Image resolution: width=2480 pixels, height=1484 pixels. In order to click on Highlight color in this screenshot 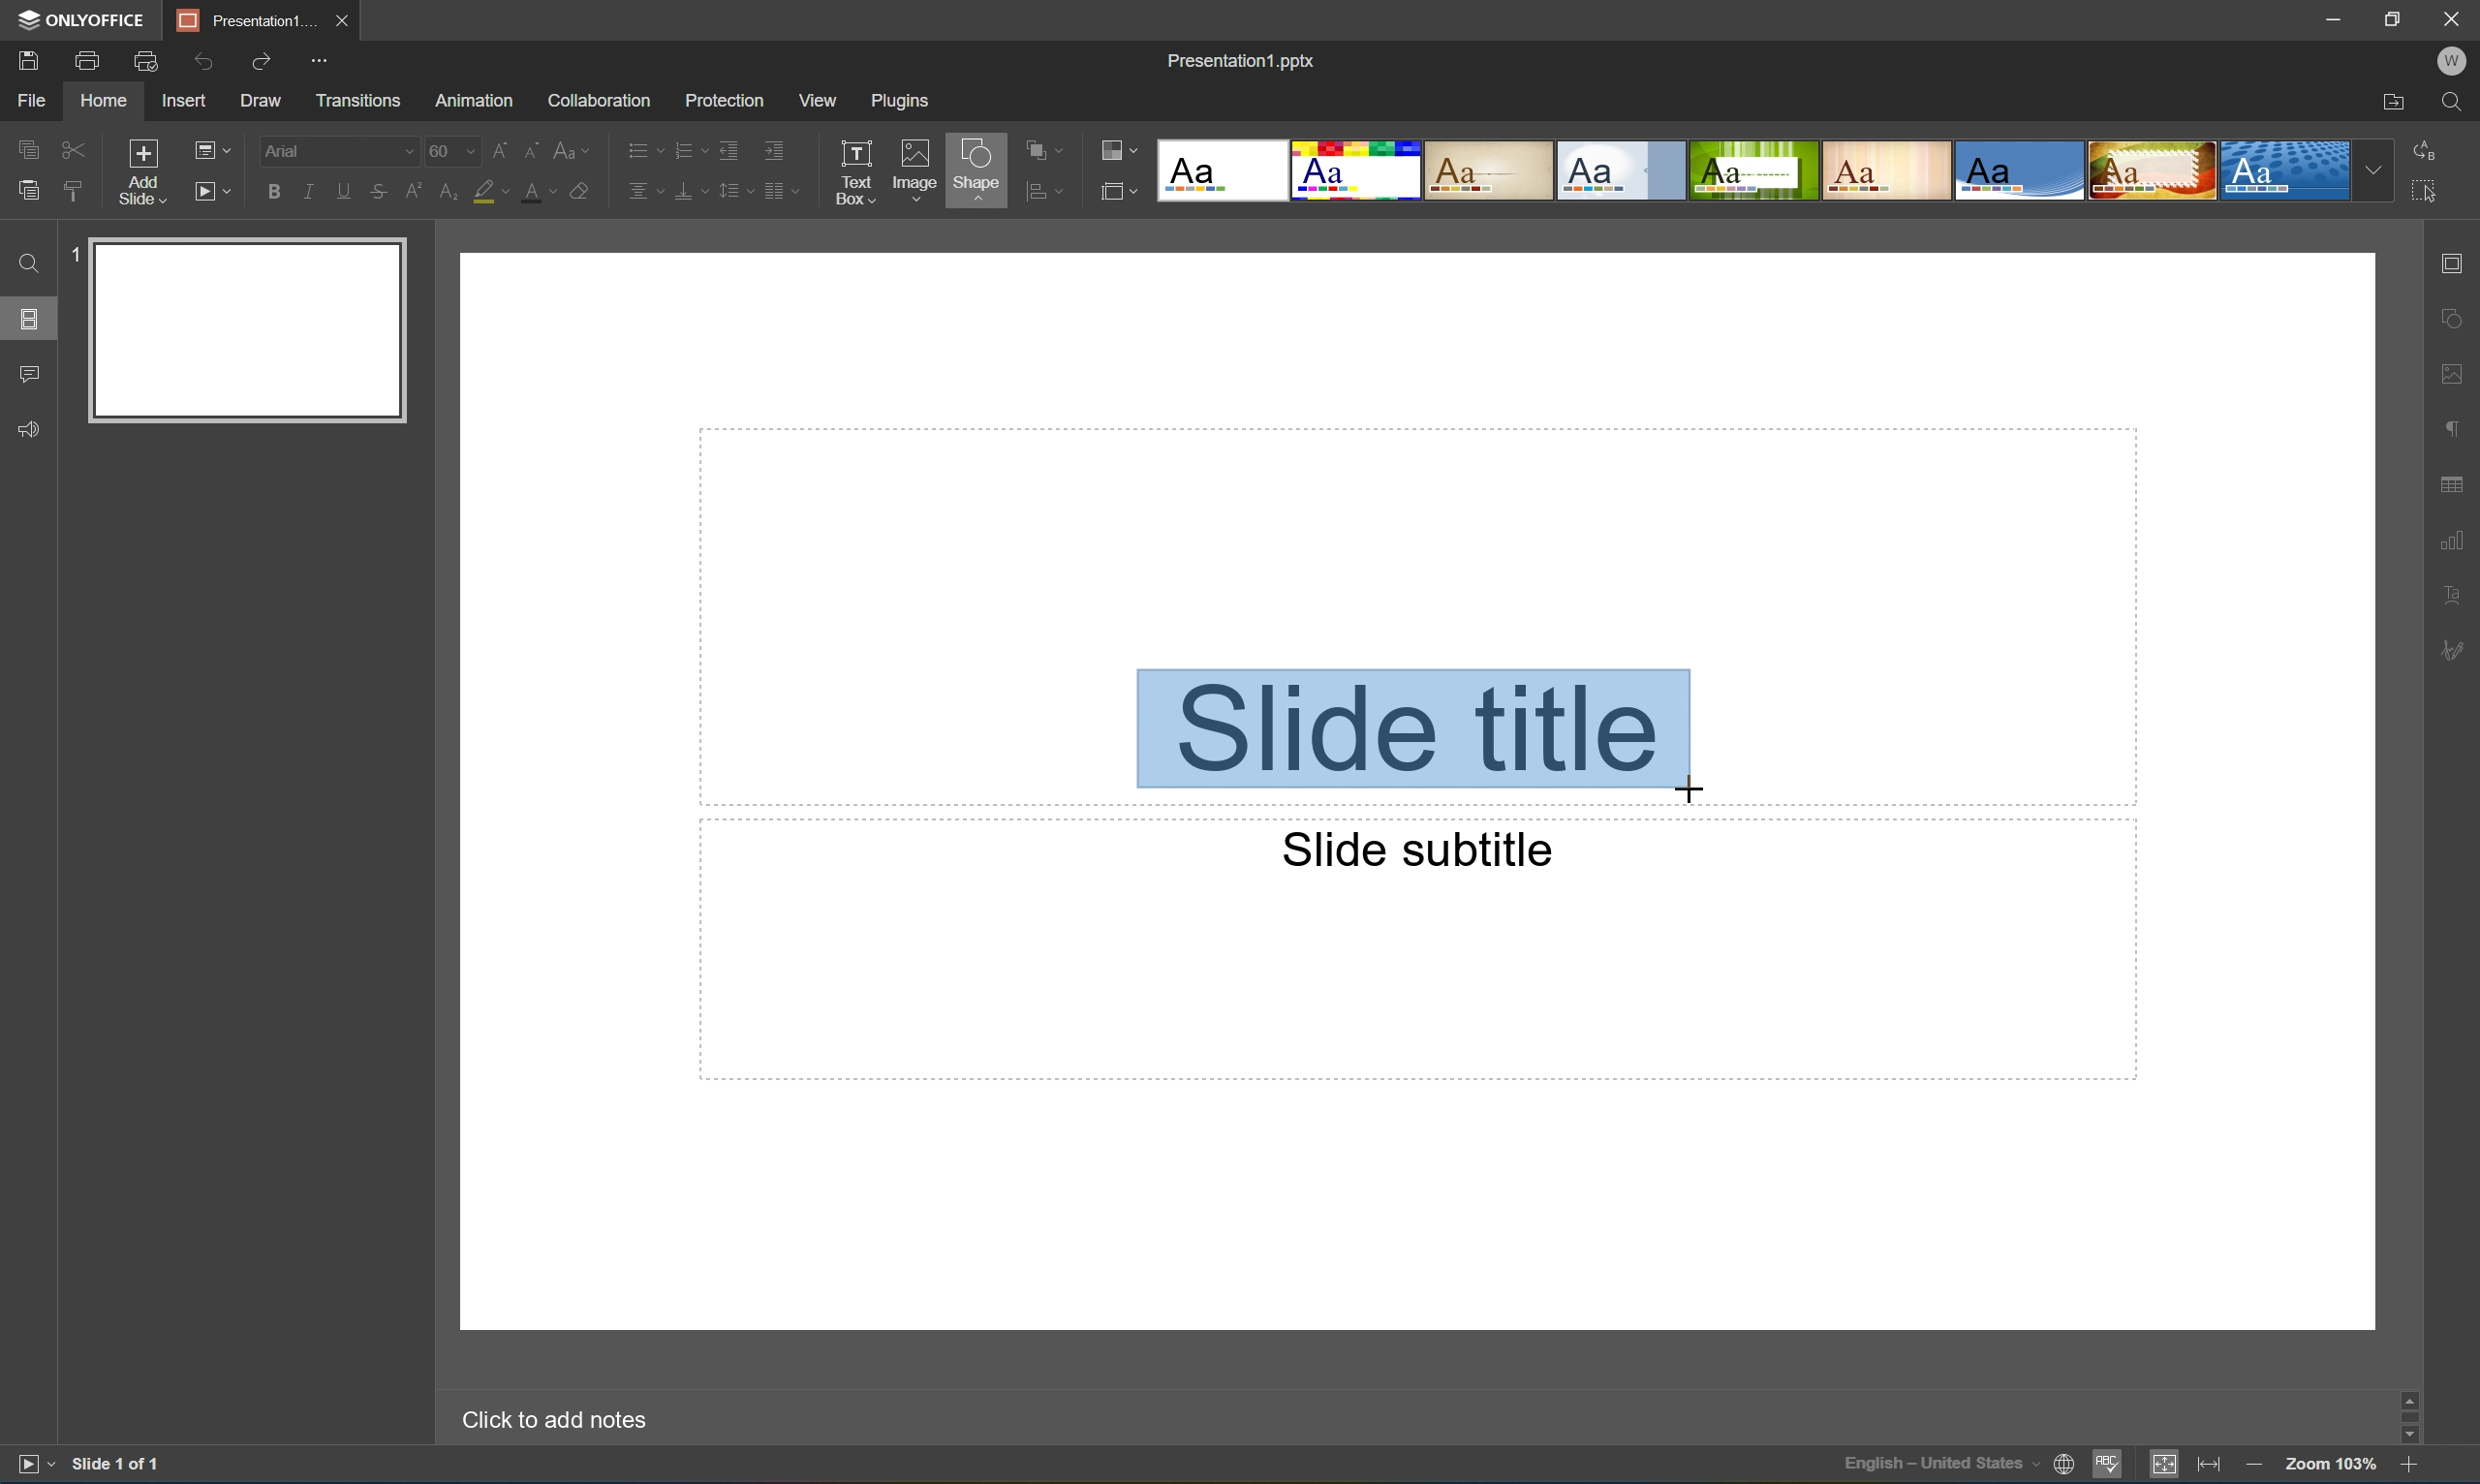, I will do `click(498, 192)`.